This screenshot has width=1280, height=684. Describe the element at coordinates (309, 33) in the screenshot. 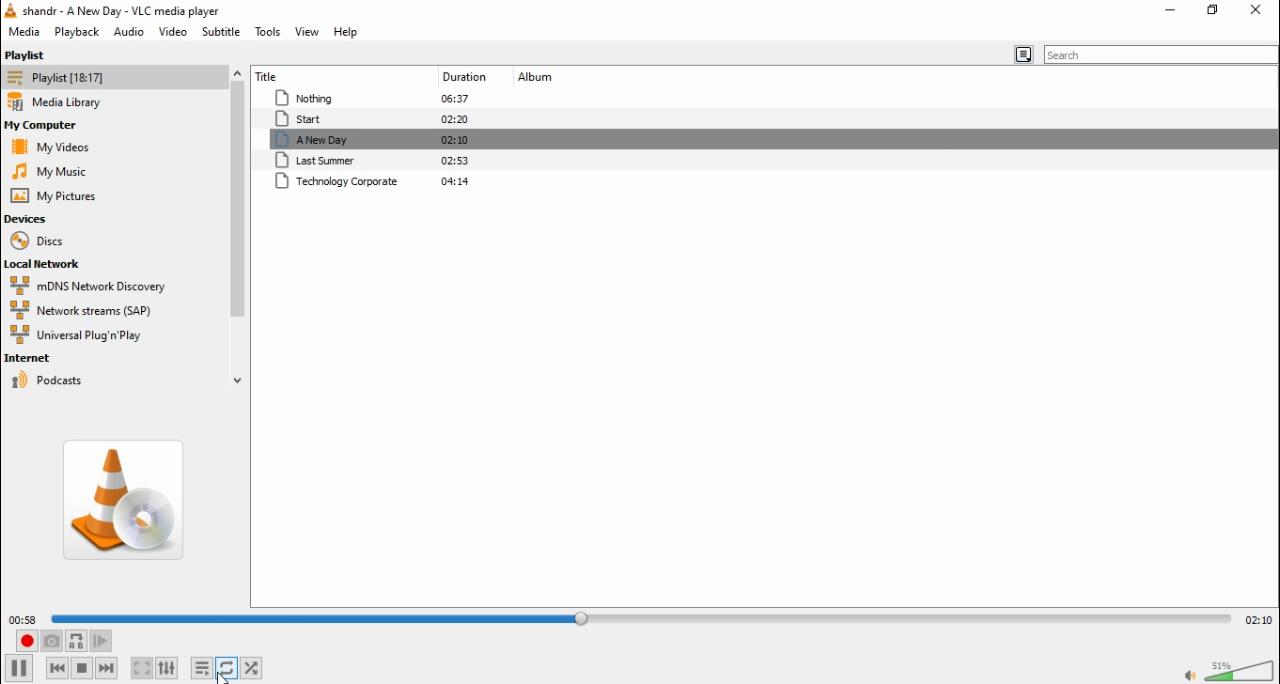

I see `view` at that location.